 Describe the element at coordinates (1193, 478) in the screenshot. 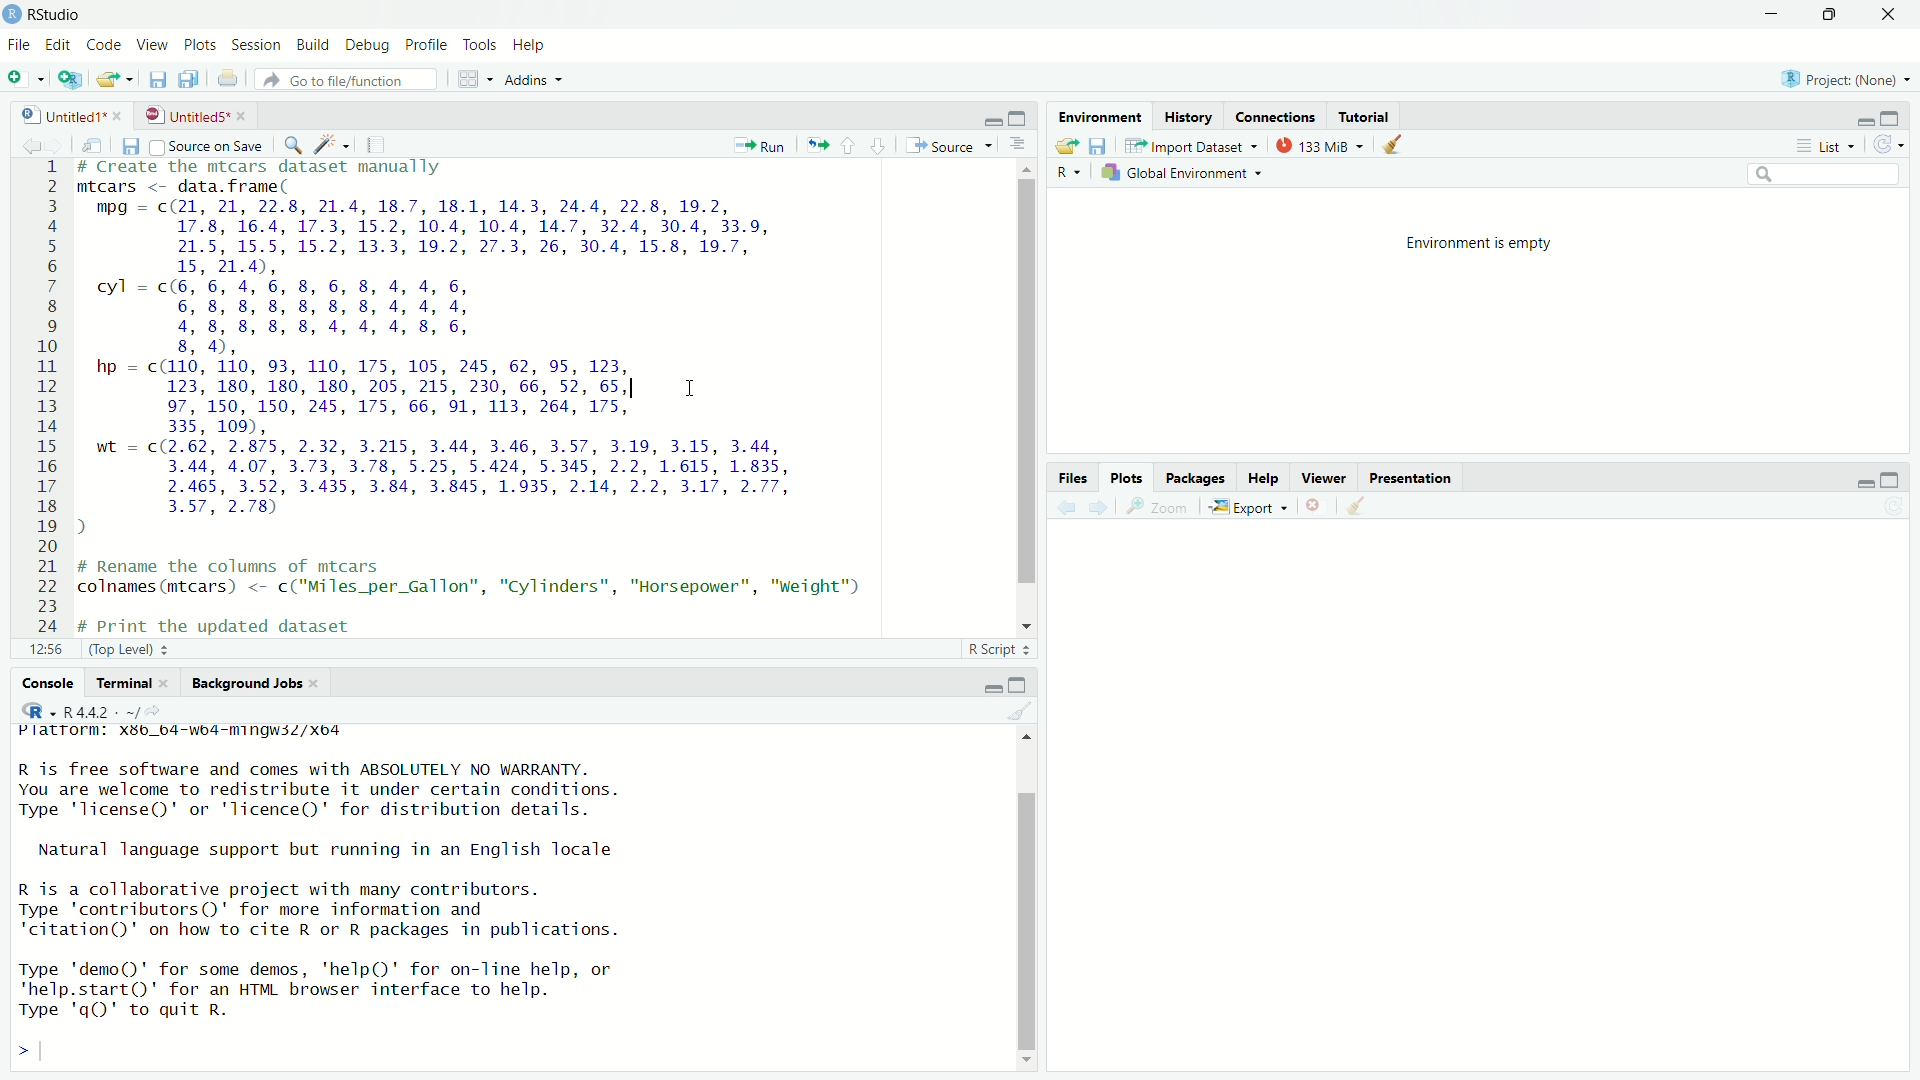

I see `packages` at that location.